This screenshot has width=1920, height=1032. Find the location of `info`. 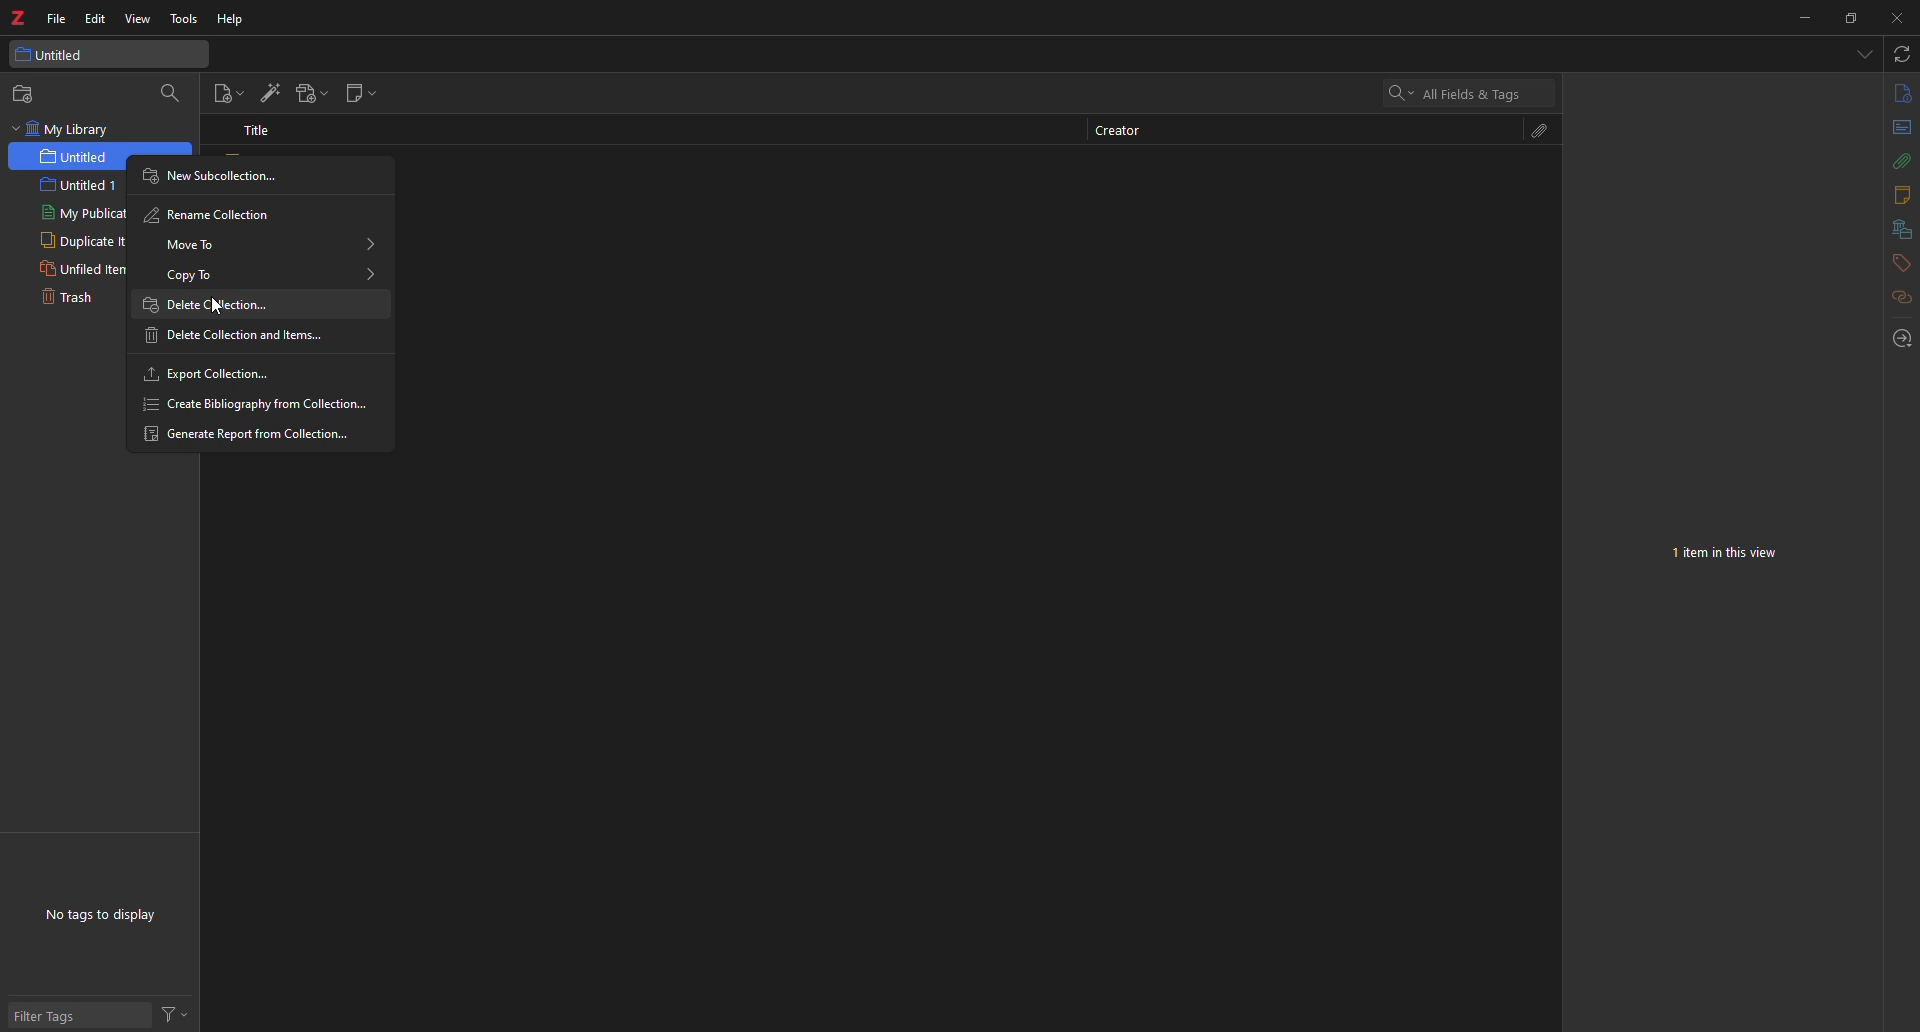

info is located at coordinates (1900, 94).